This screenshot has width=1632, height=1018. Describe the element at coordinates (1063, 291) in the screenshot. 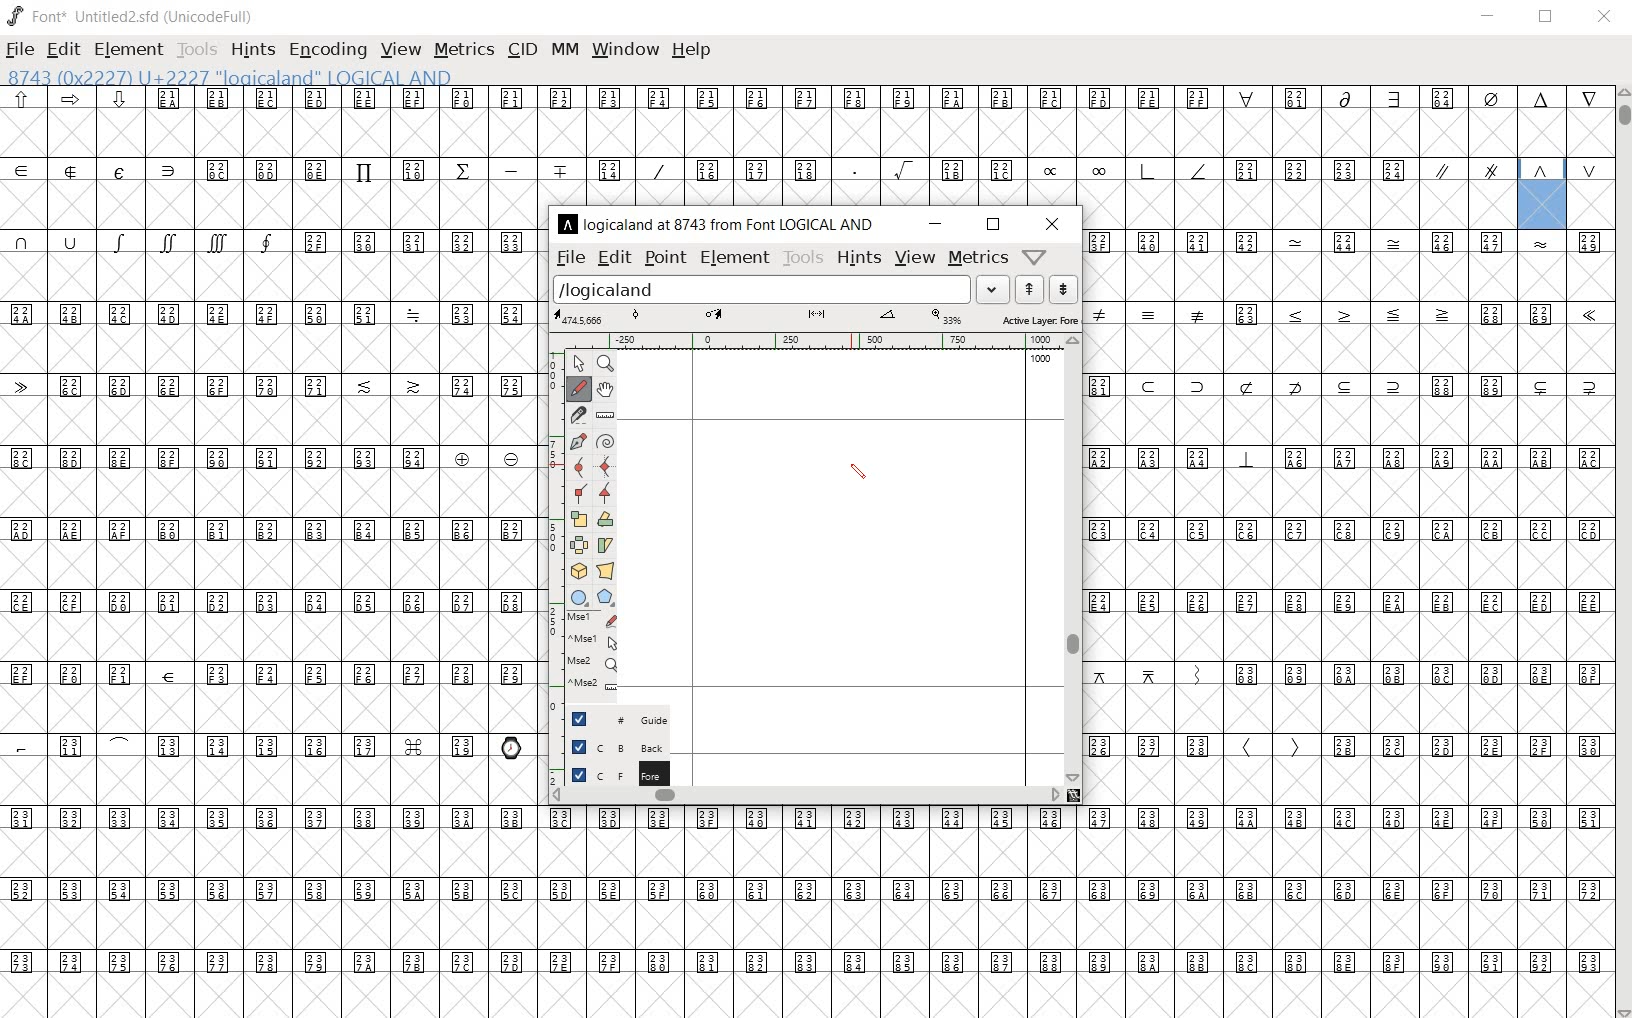

I see `show the previous word on the list` at that location.